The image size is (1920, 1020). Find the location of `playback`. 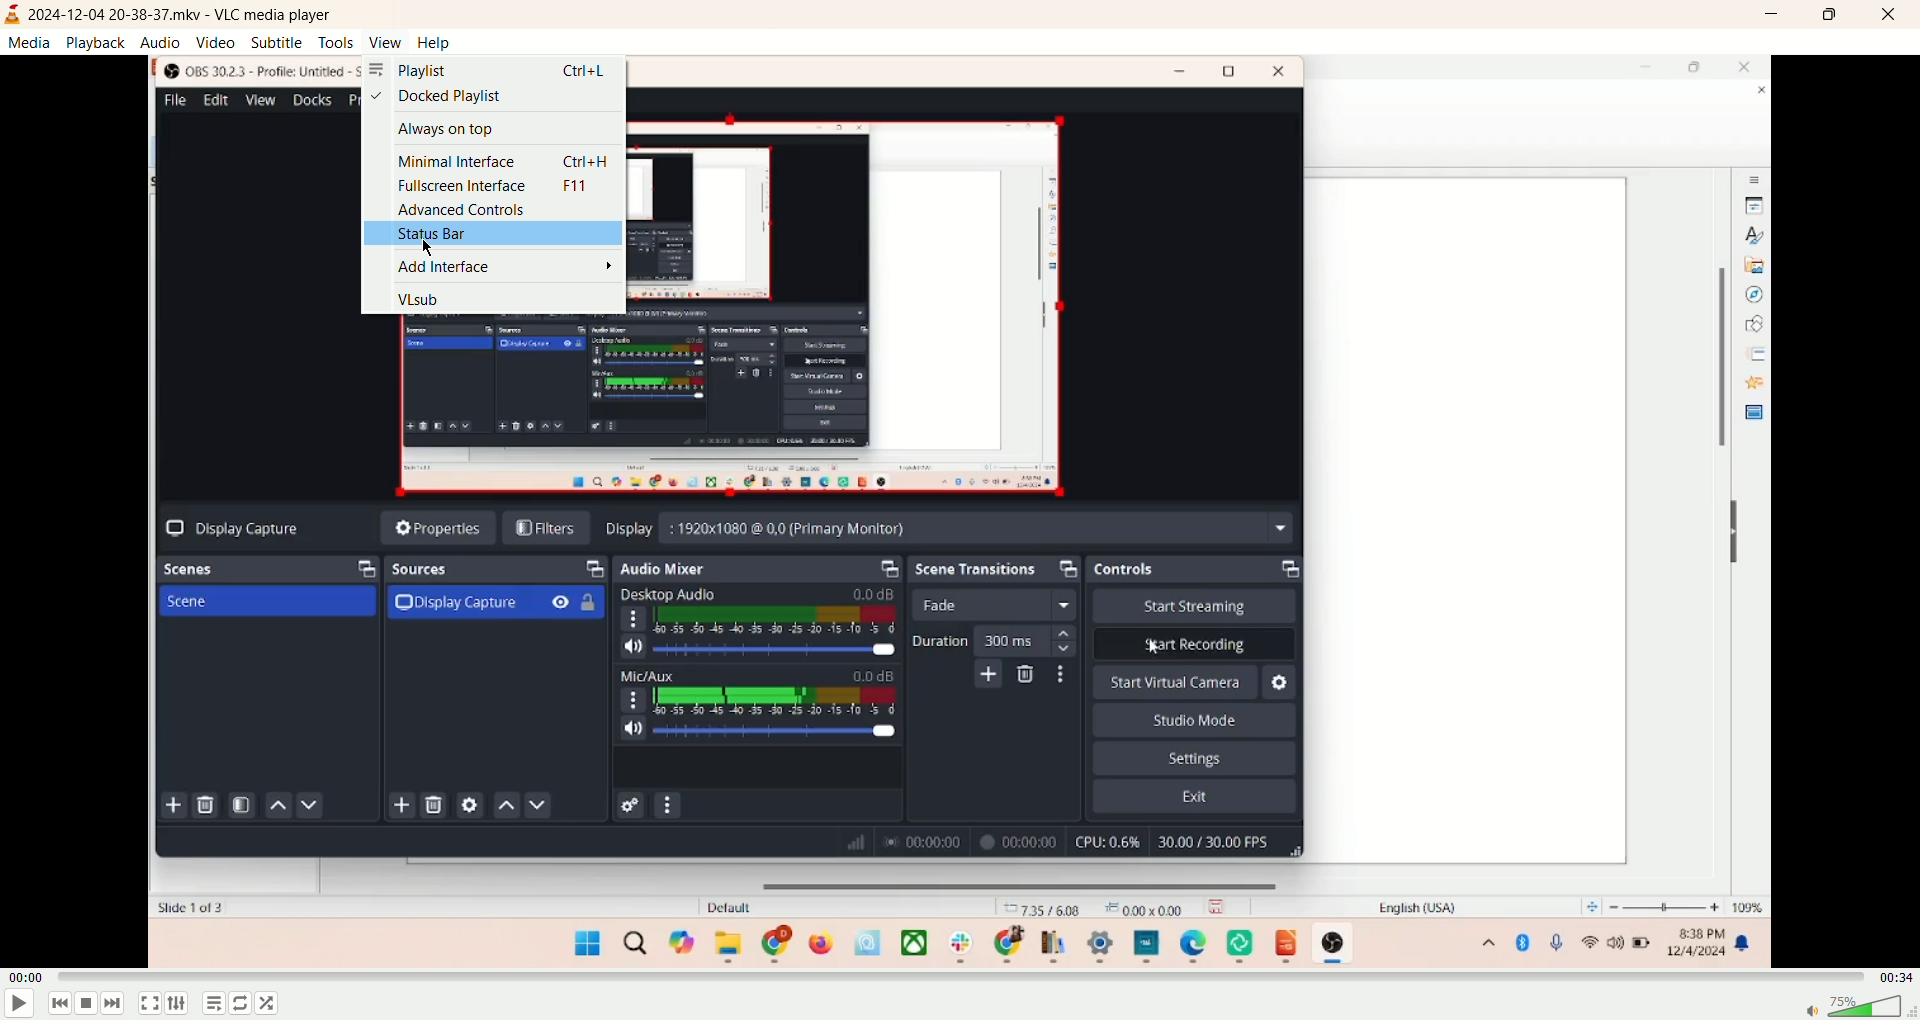

playback is located at coordinates (97, 42).